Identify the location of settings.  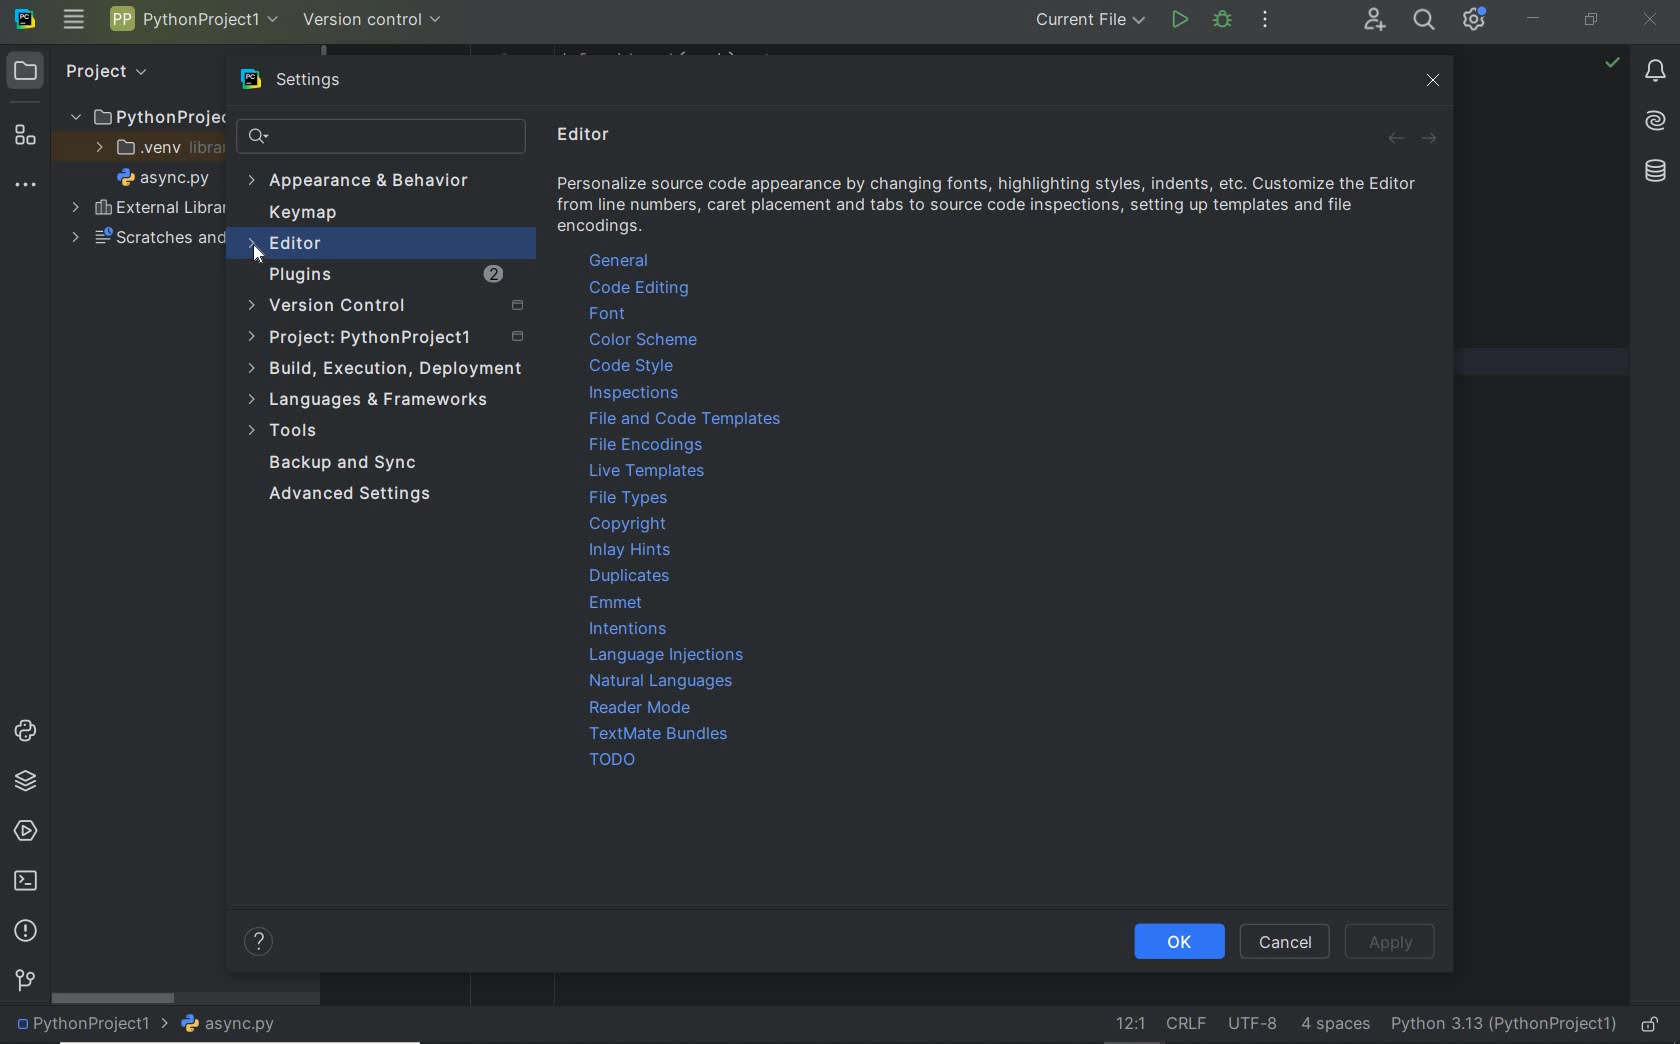
(317, 80).